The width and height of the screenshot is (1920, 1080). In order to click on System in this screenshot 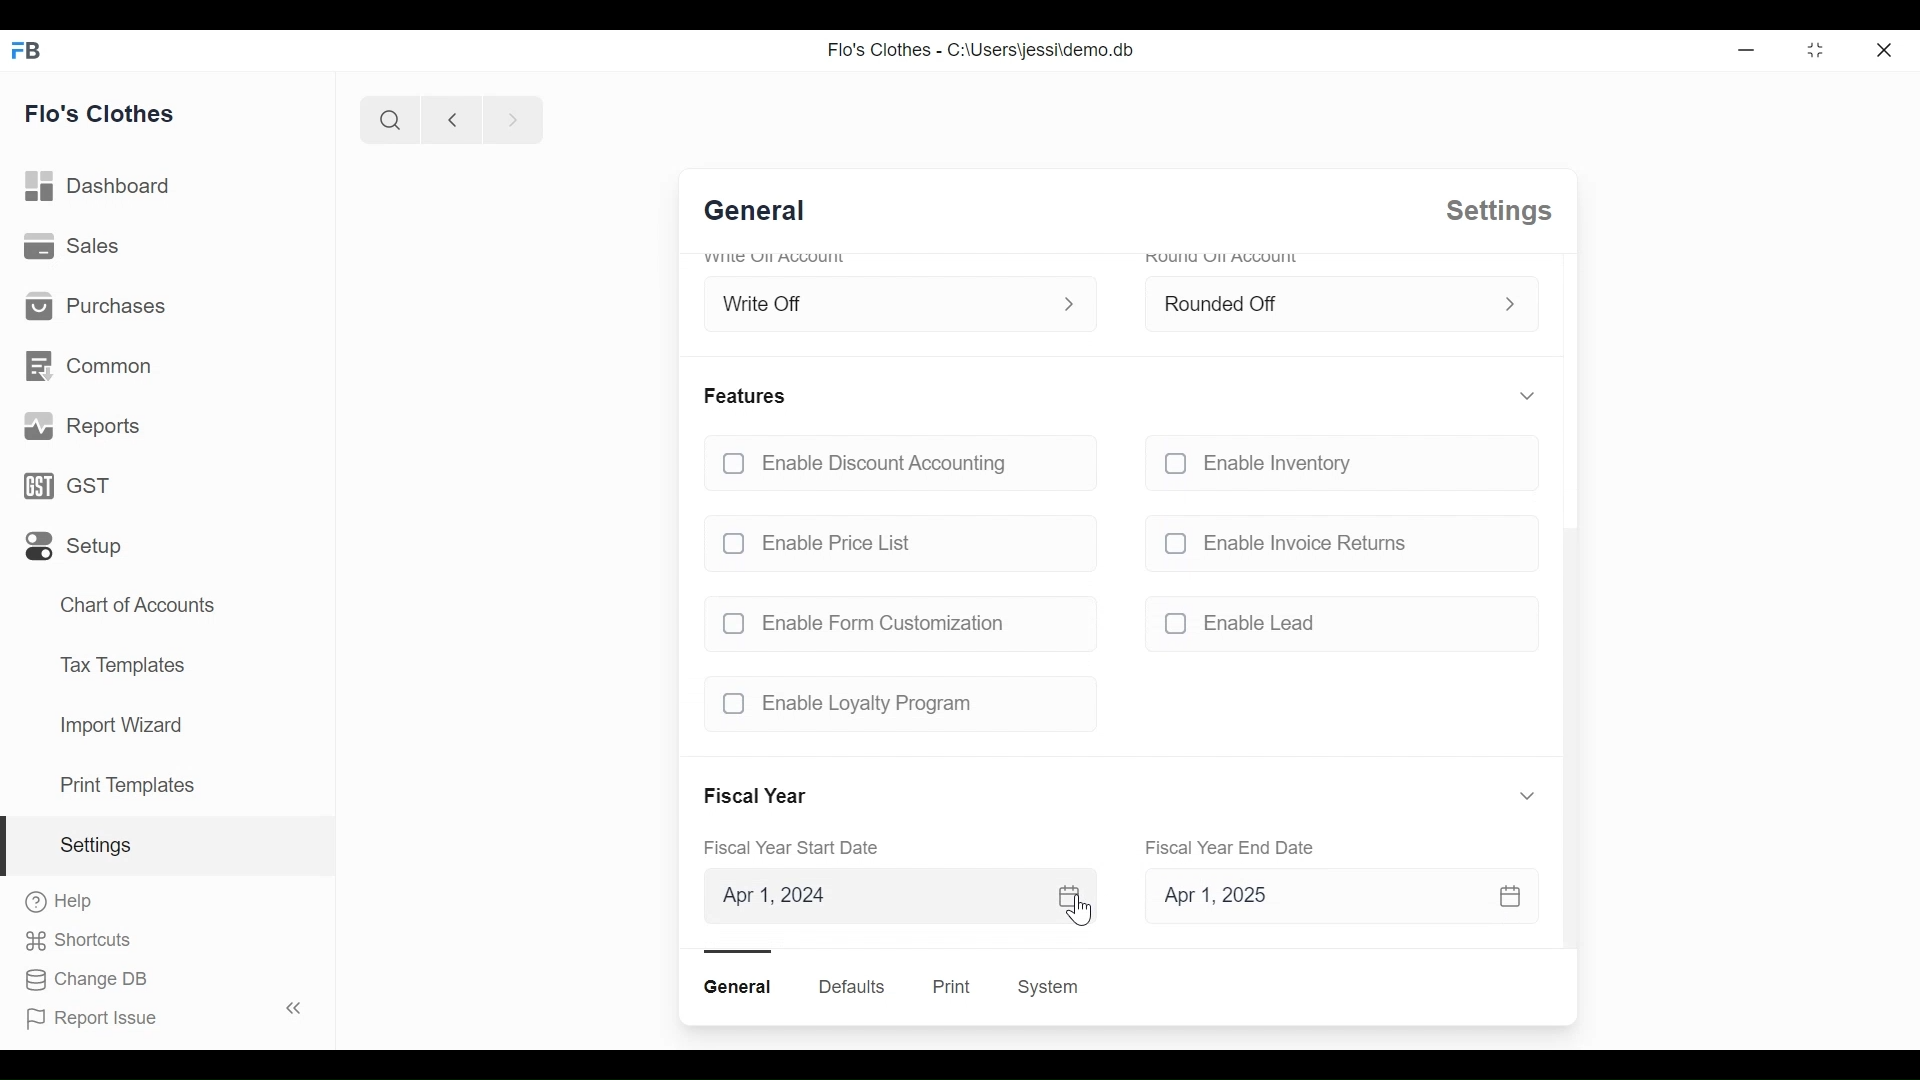, I will do `click(1052, 987)`.